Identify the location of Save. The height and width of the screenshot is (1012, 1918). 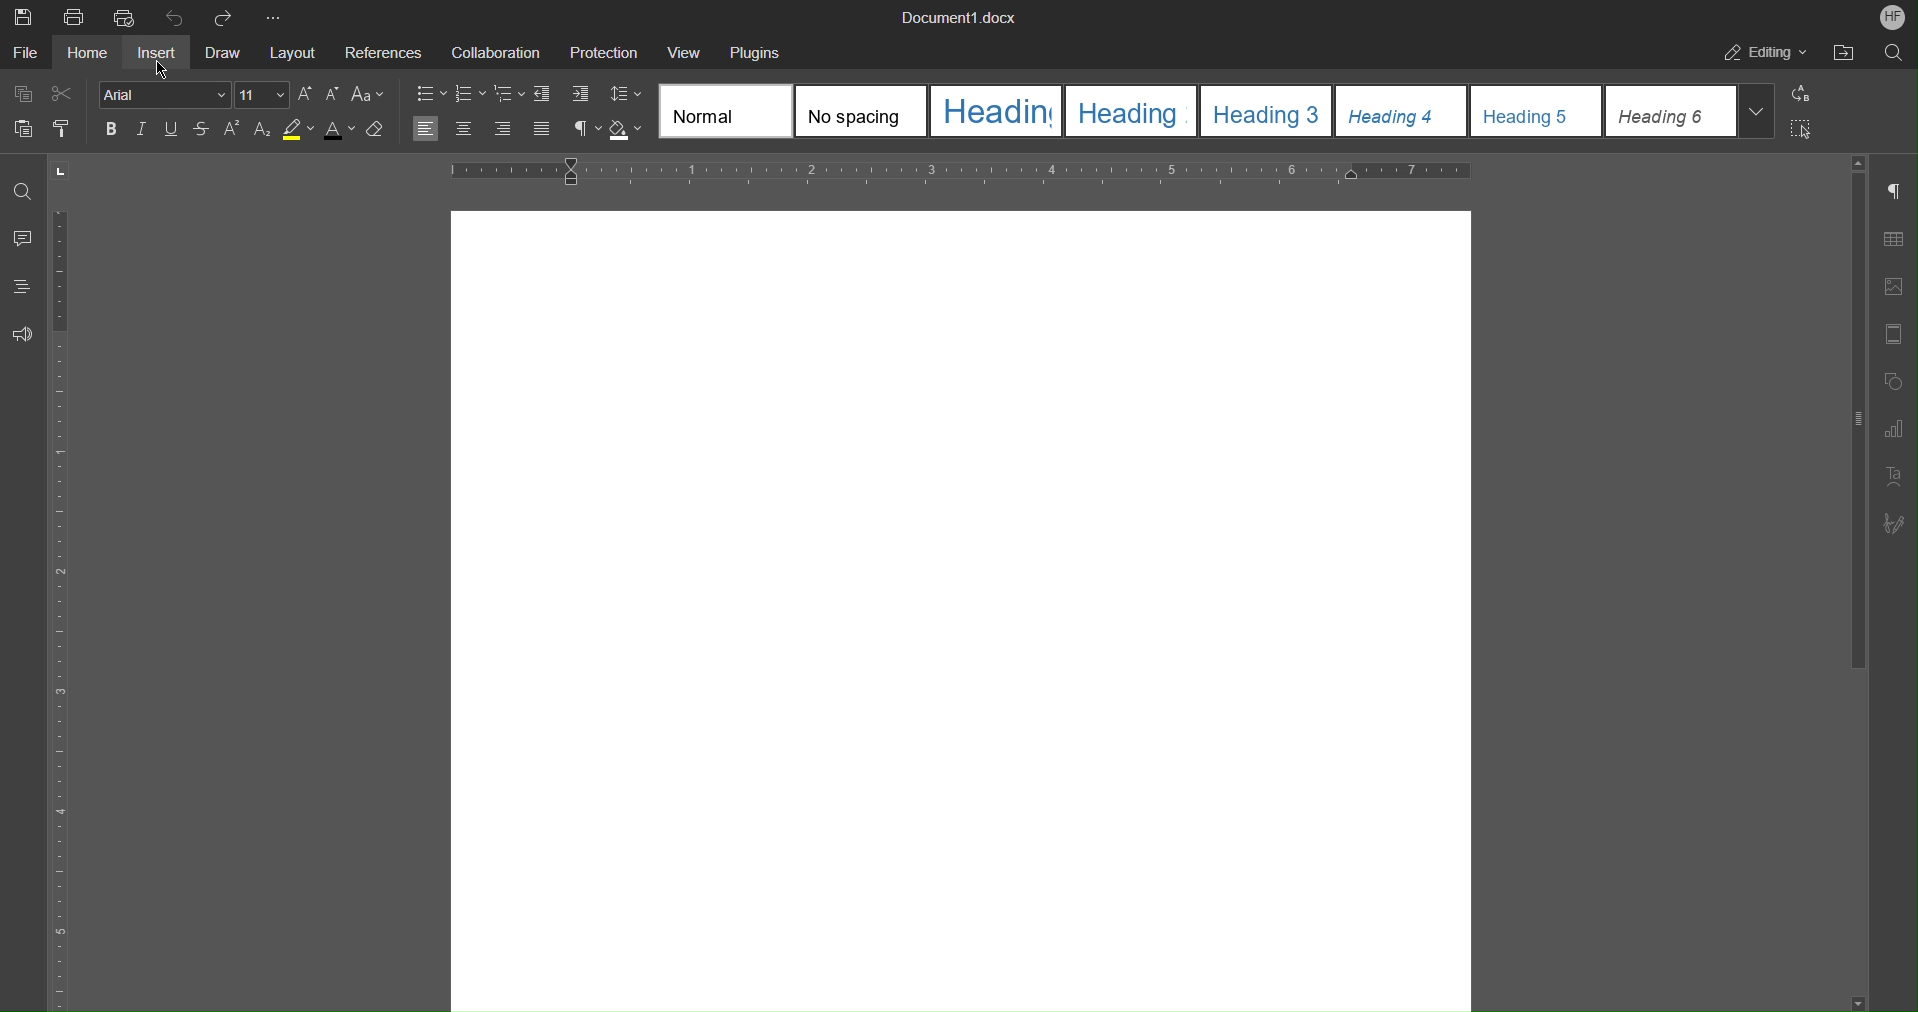
(20, 15).